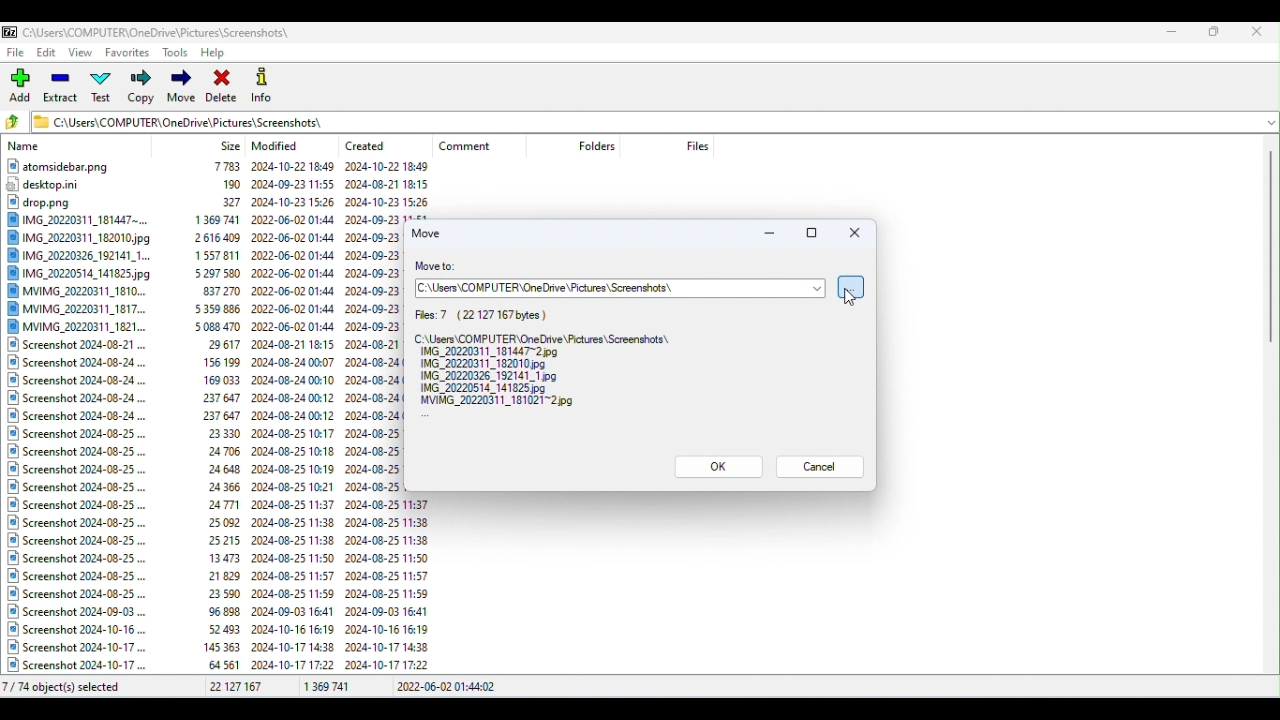 This screenshot has height=720, width=1280. What do you see at coordinates (1174, 30) in the screenshot?
I see `Minimize` at bounding box center [1174, 30].